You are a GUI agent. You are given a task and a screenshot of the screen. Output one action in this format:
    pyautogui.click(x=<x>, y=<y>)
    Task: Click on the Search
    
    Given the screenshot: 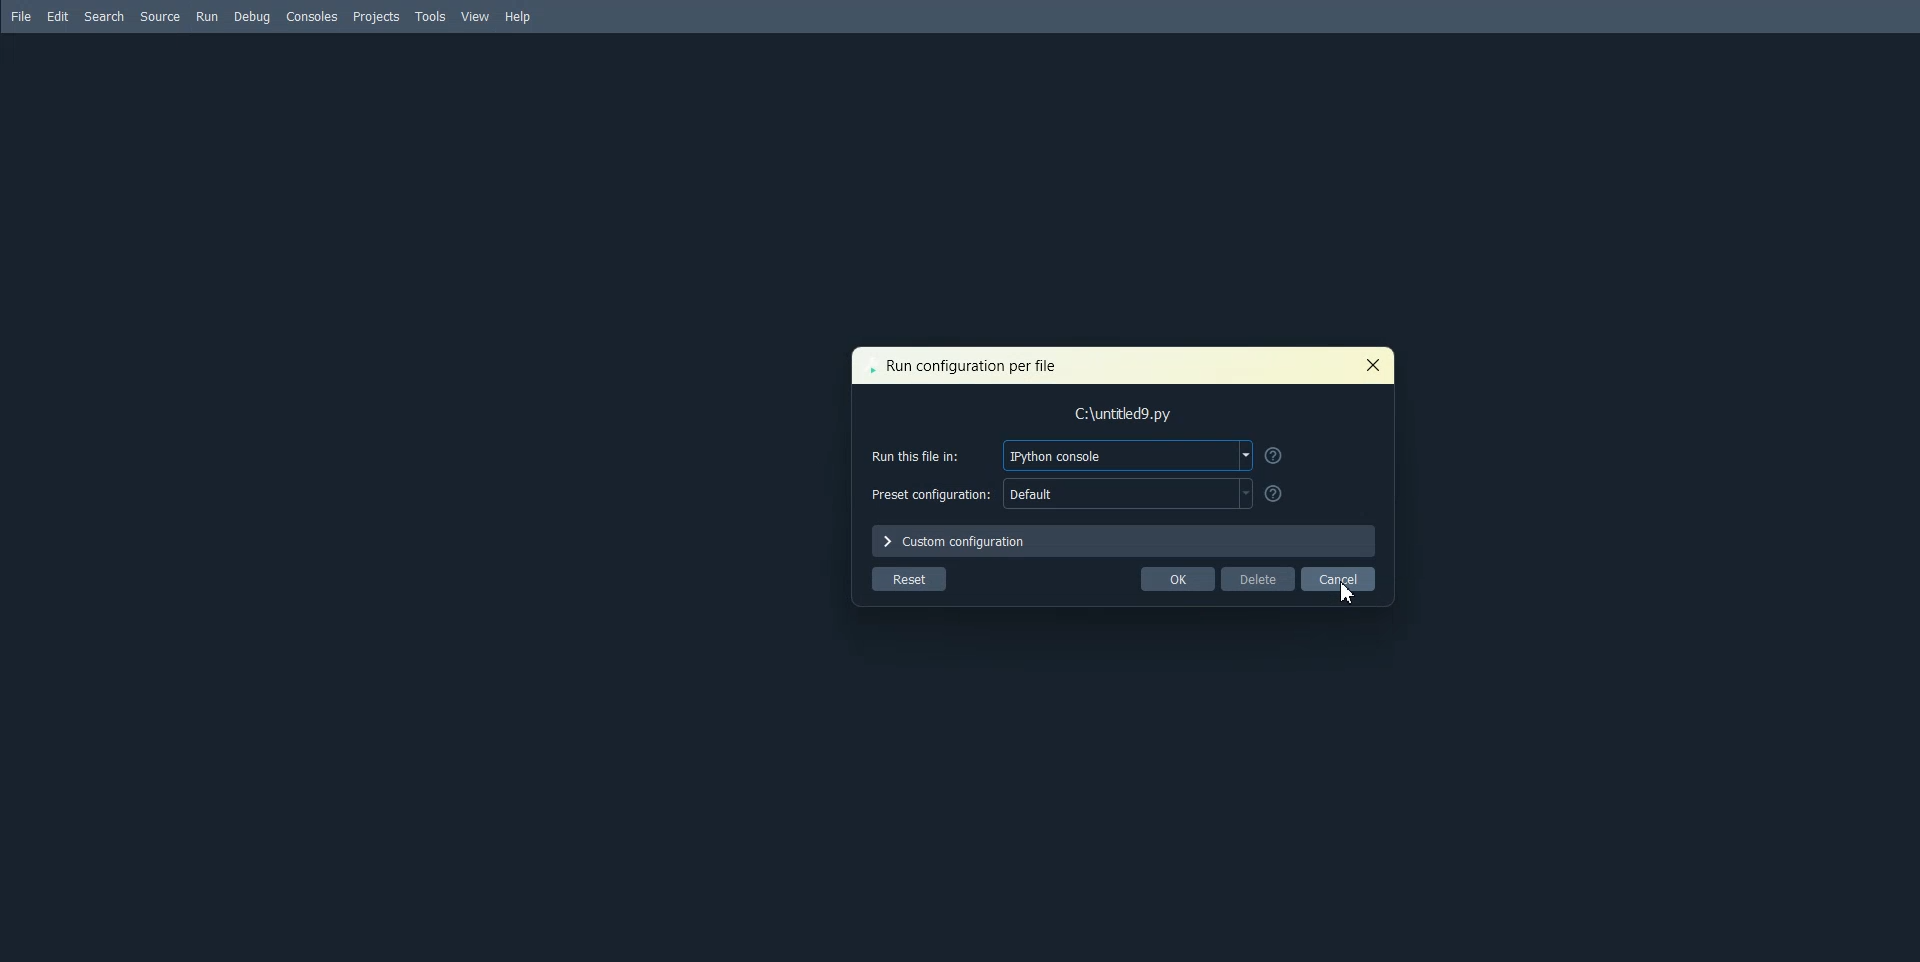 What is the action you would take?
    pyautogui.click(x=104, y=17)
    